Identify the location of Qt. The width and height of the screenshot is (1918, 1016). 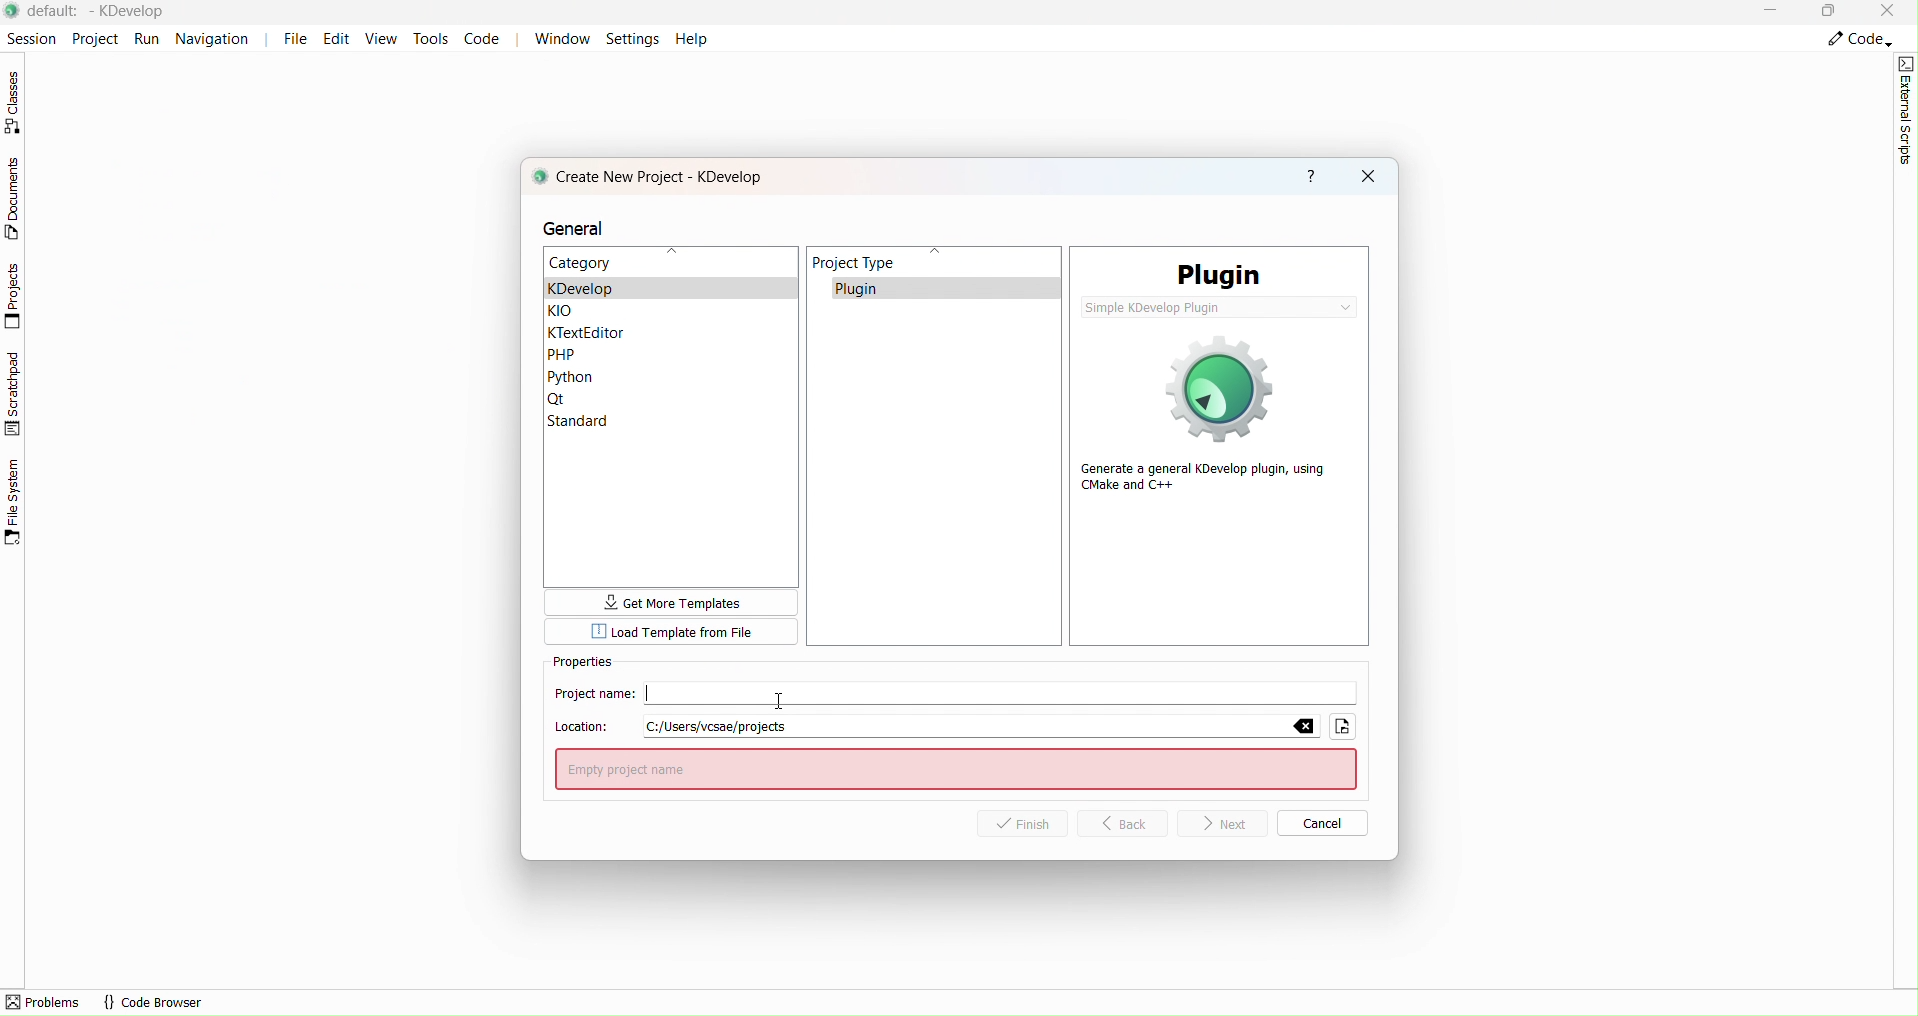
(607, 398).